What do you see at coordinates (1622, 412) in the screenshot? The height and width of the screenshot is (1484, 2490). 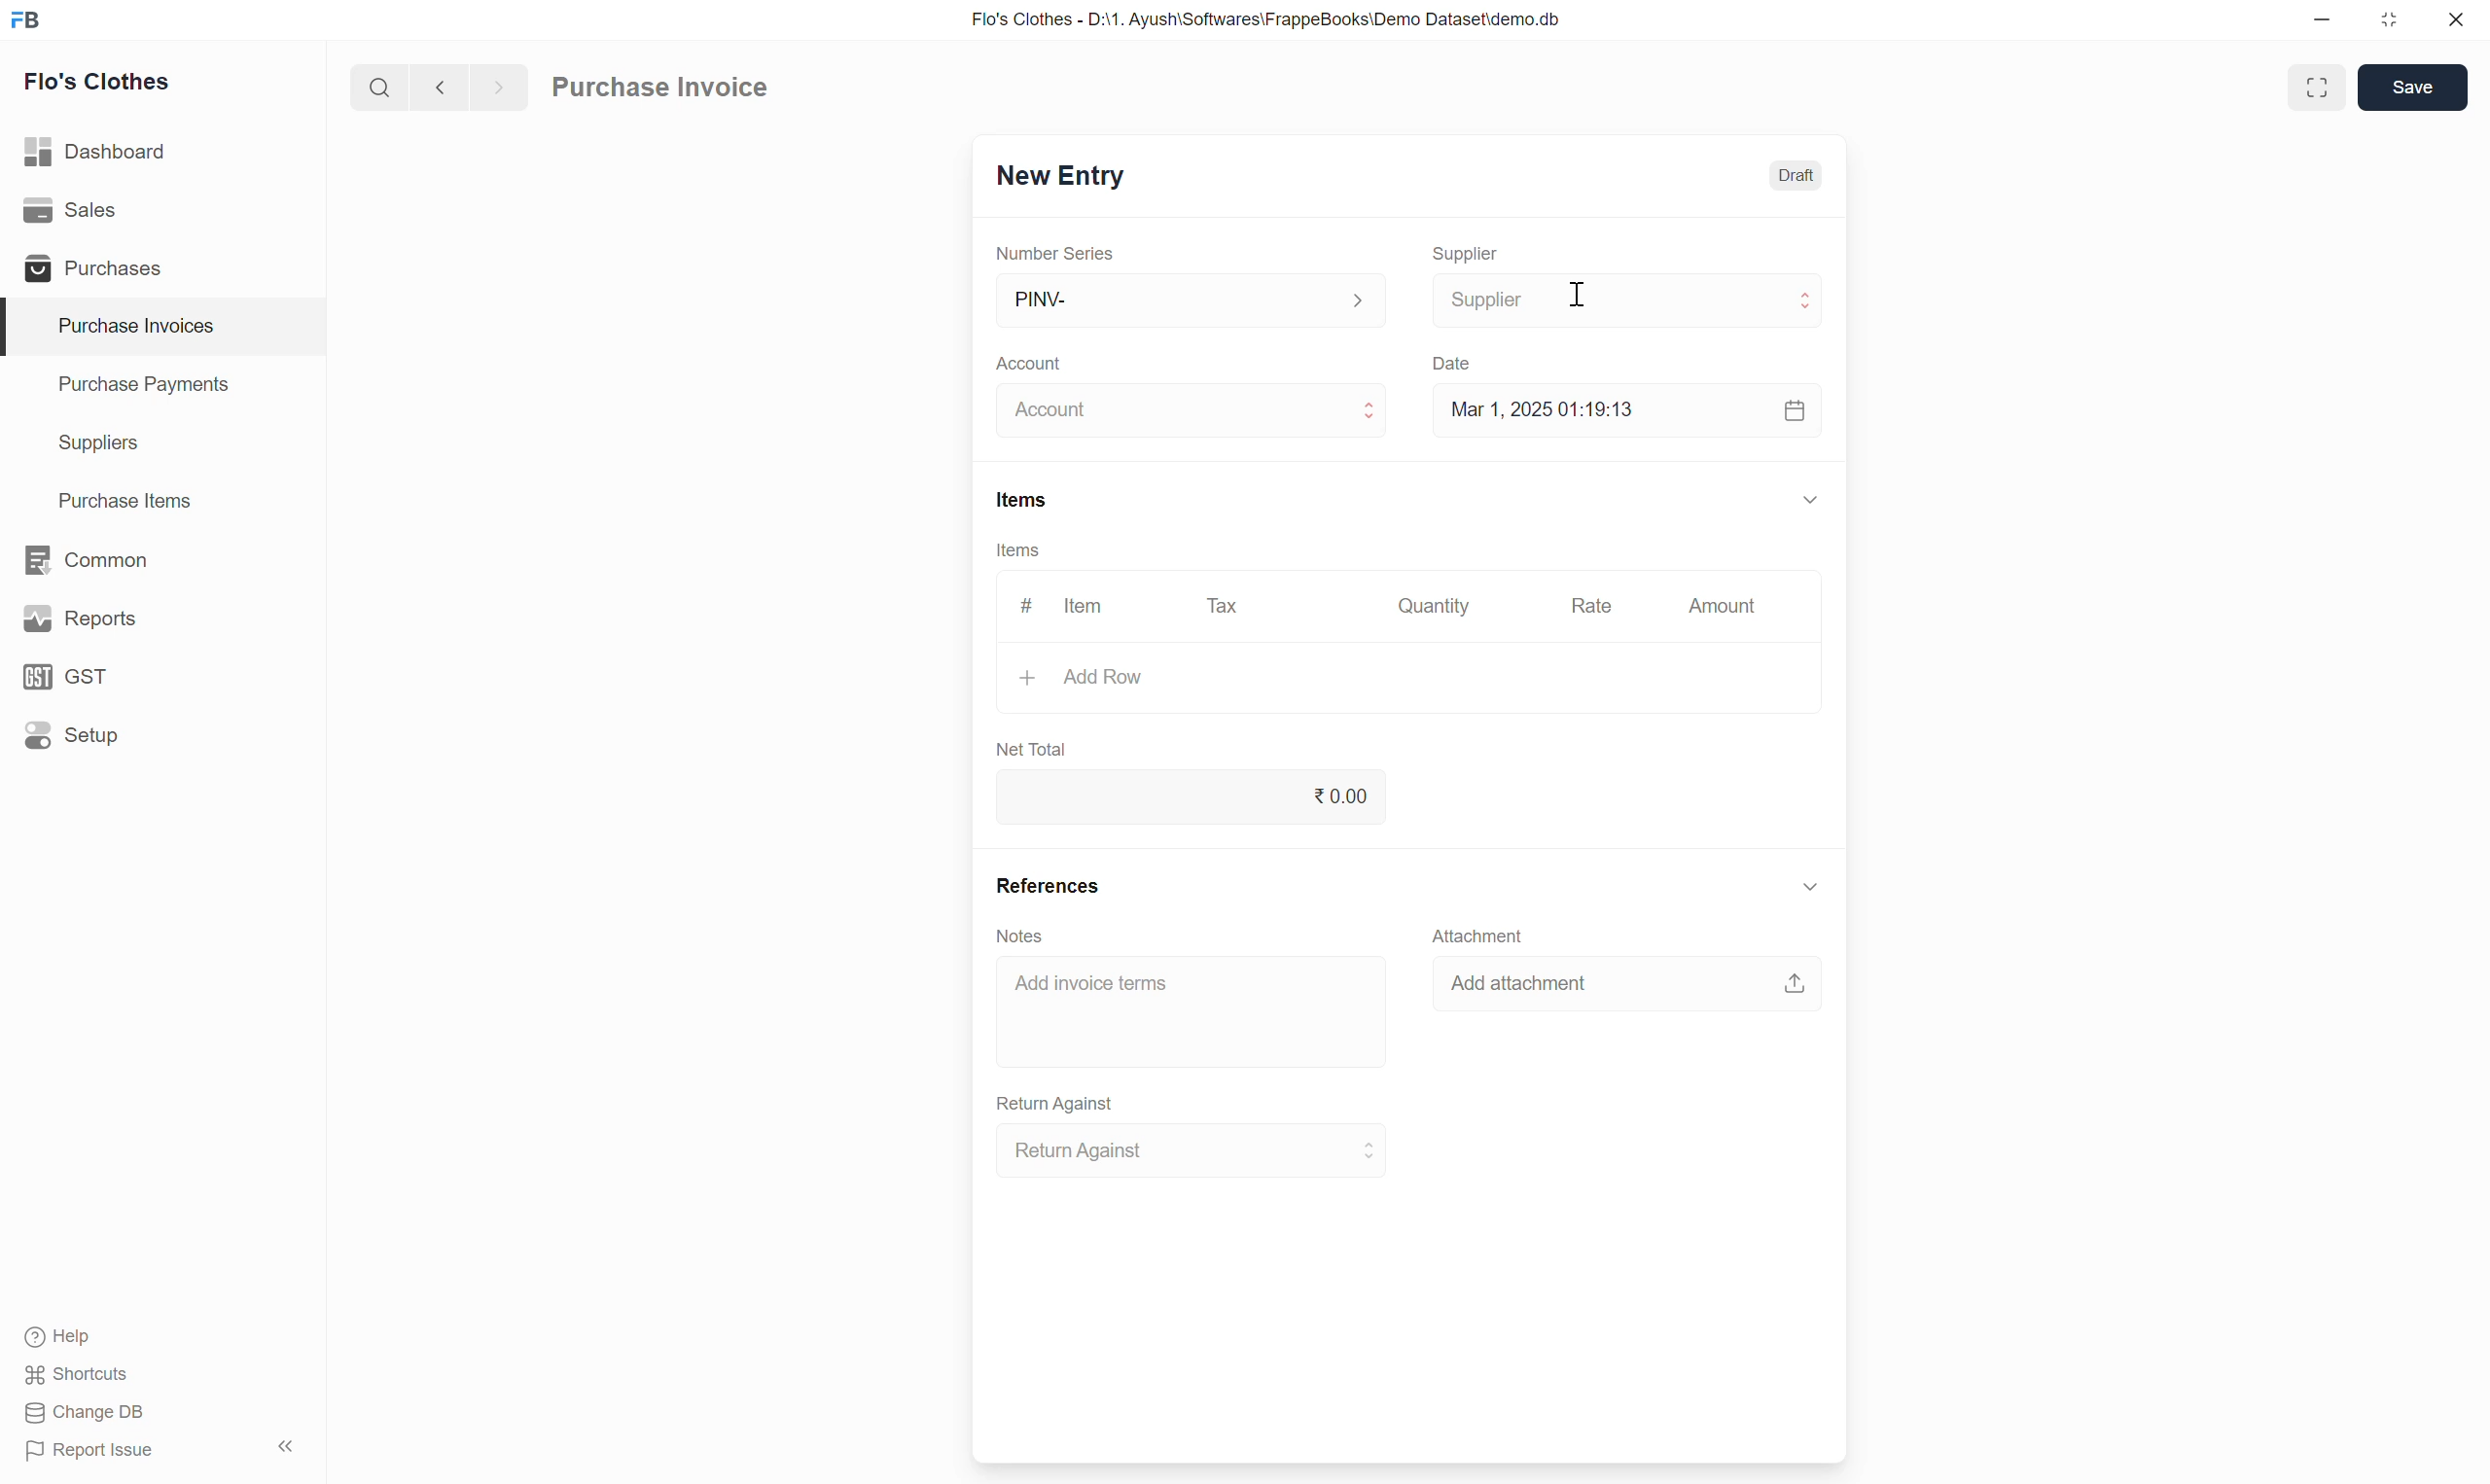 I see `Mar 1, 2025 01:19:13 ` at bounding box center [1622, 412].